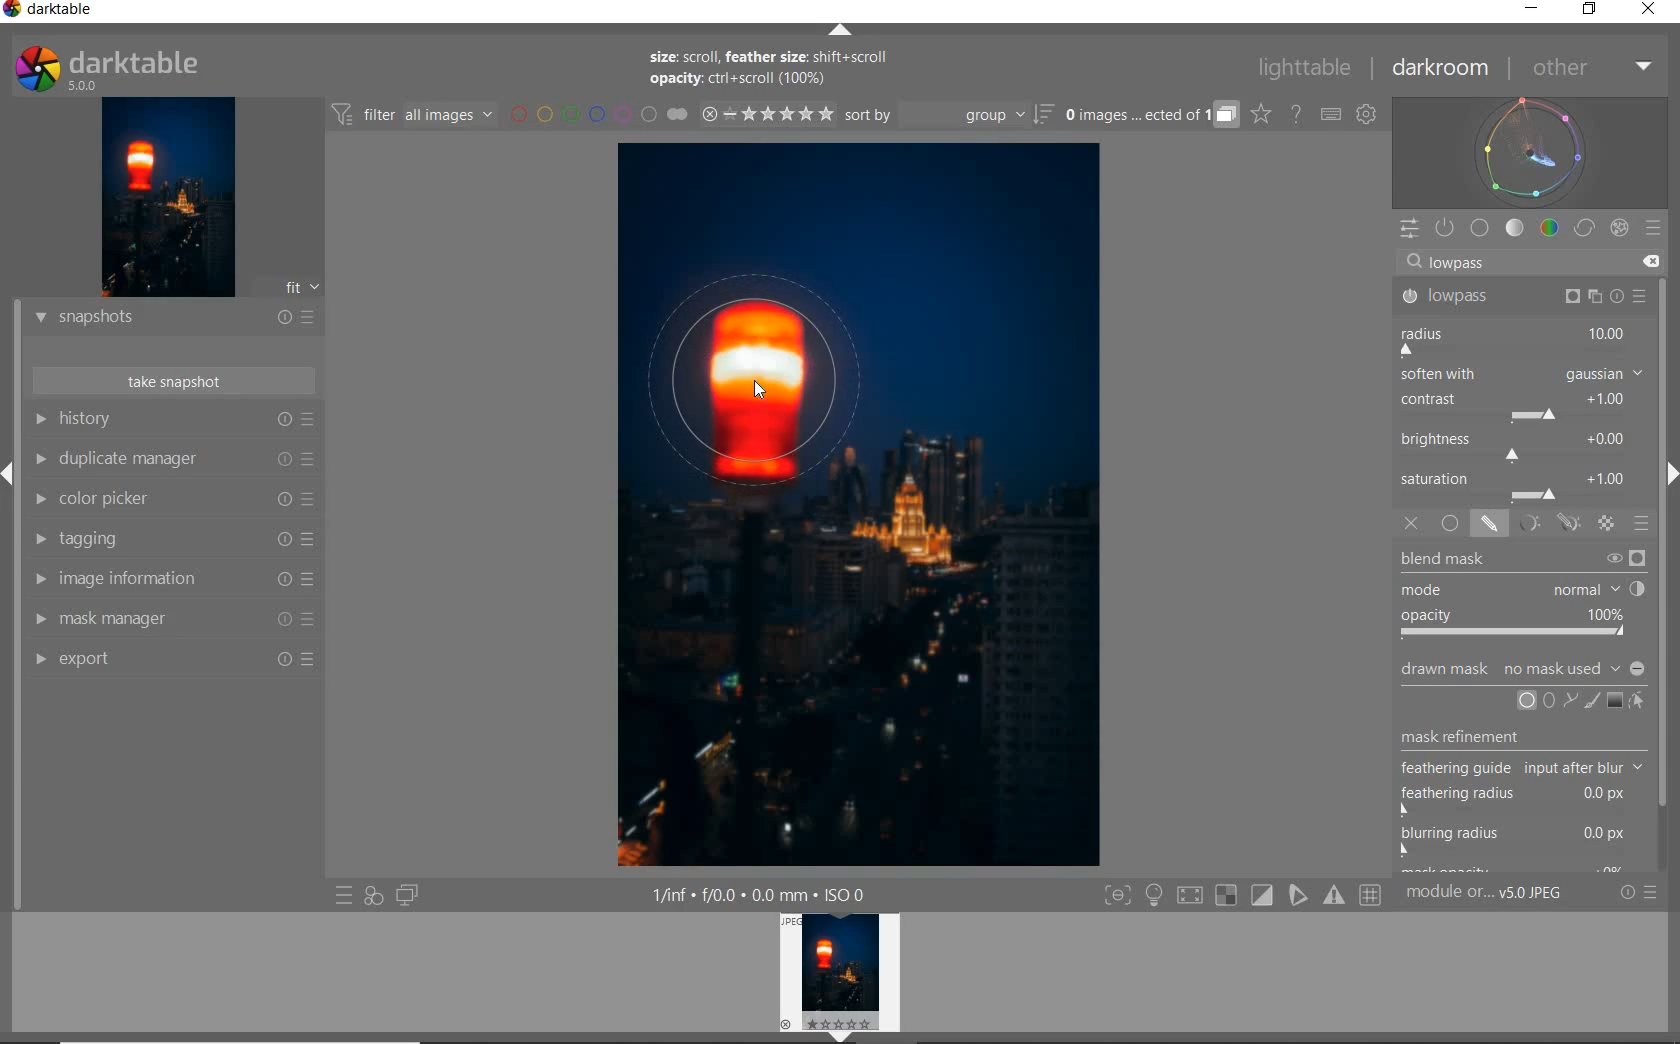 This screenshot has height=1044, width=1680. I want to click on SHOW GLOBAL PREFERENCES, so click(1368, 115).